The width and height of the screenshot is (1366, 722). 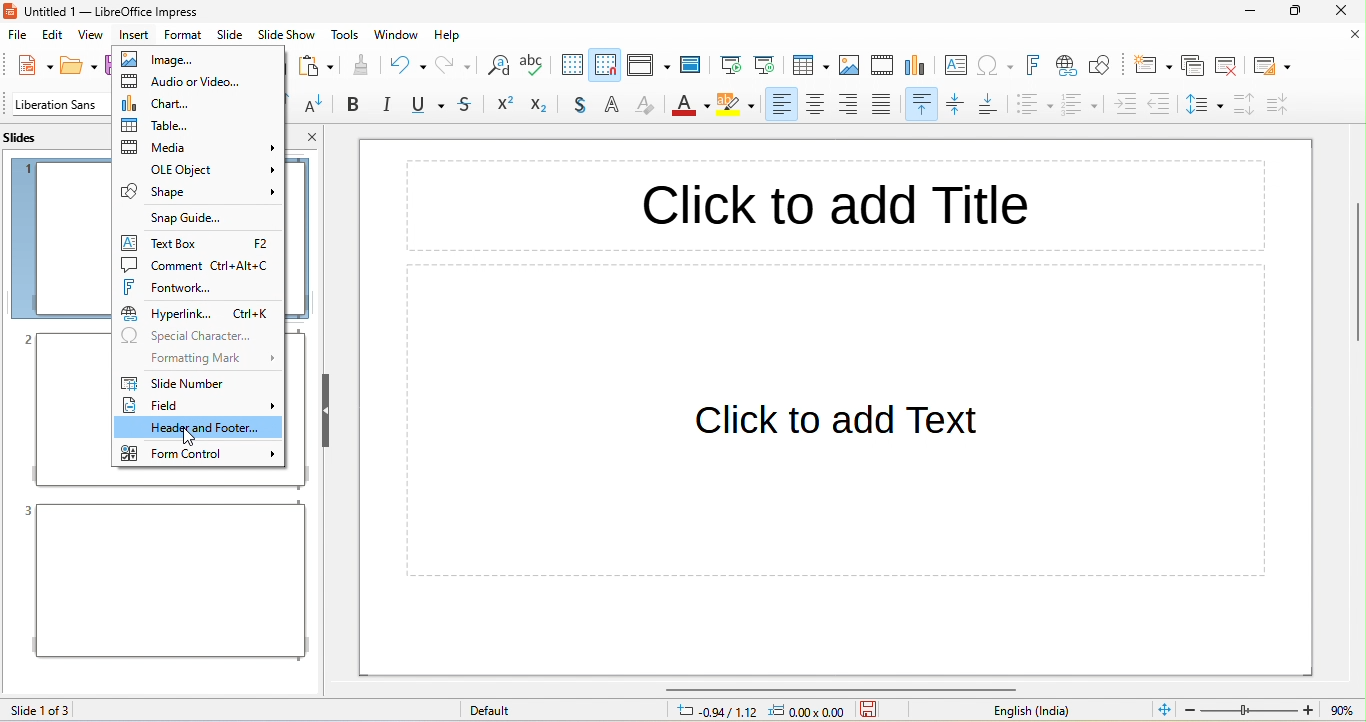 What do you see at coordinates (736, 107) in the screenshot?
I see `character highlighting` at bounding box center [736, 107].